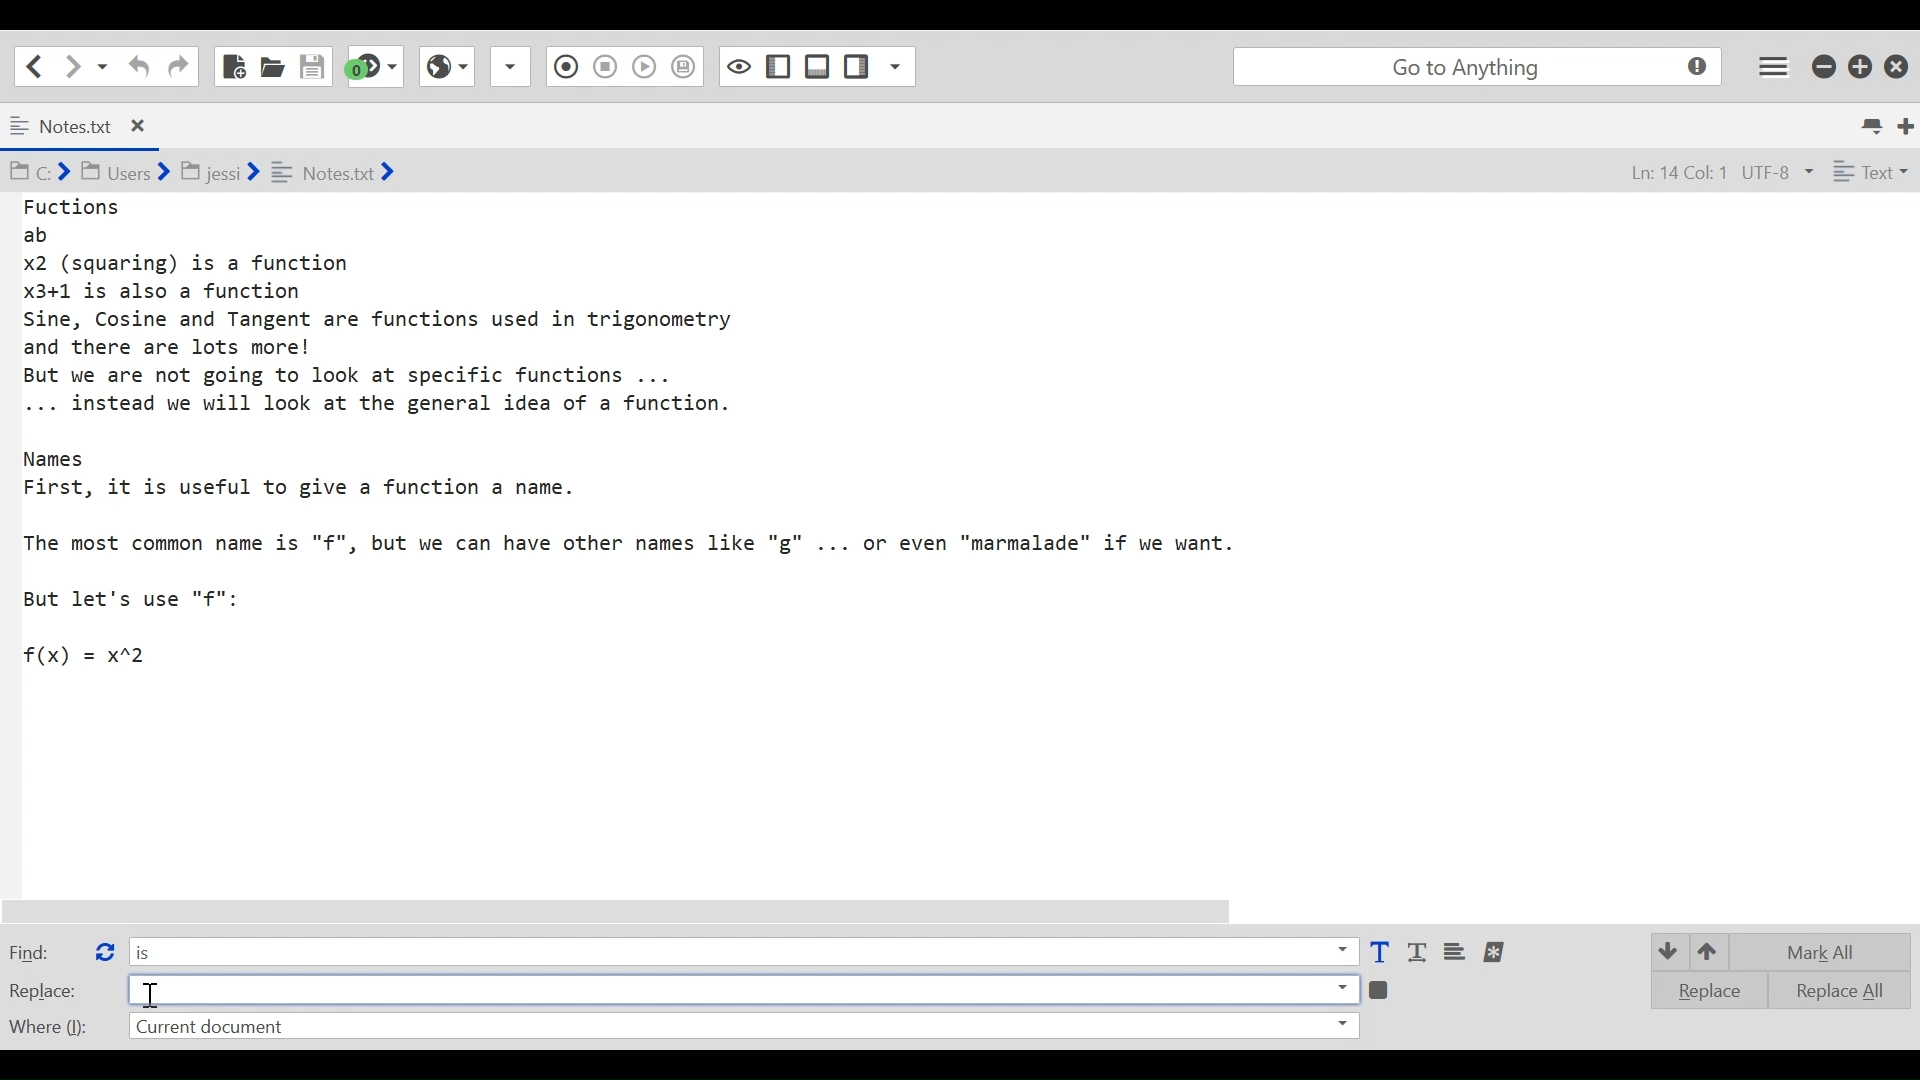  Describe the element at coordinates (1712, 949) in the screenshot. I see `Arrow up` at that location.